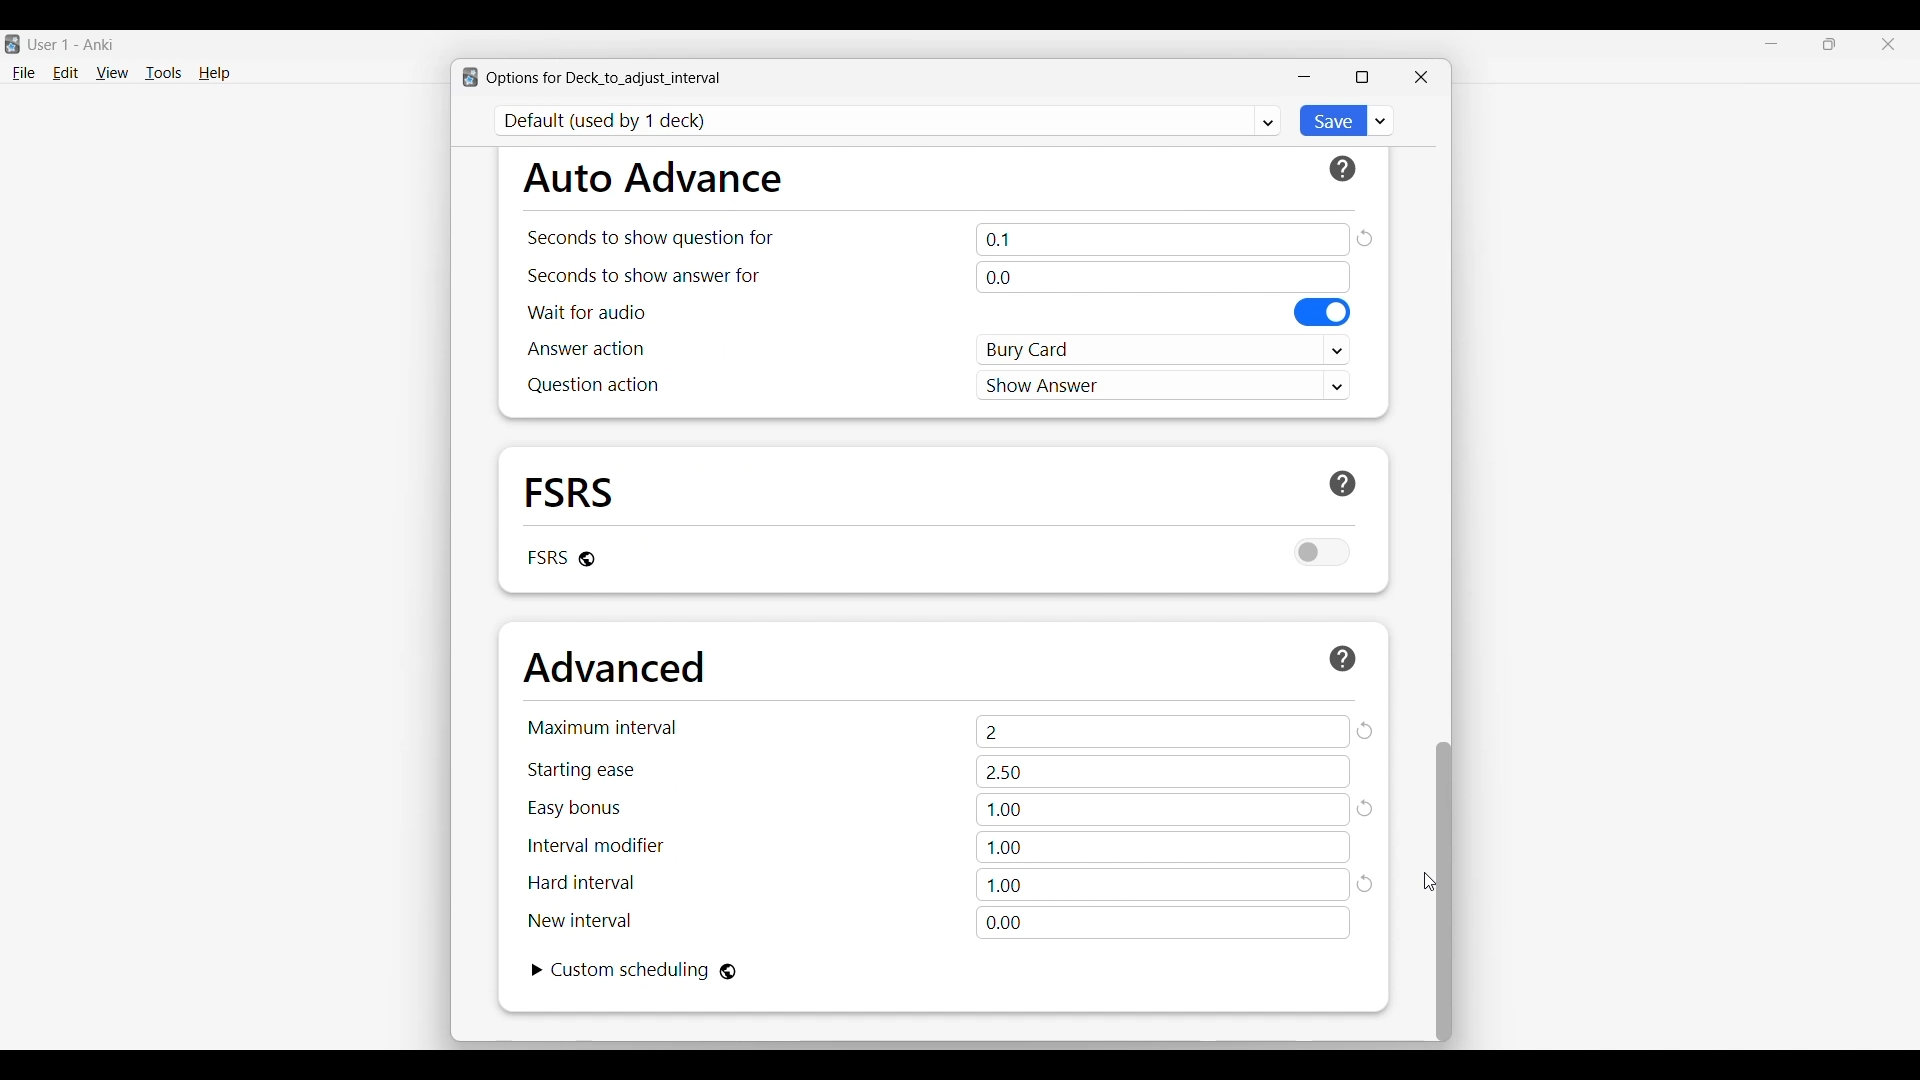  Describe the element at coordinates (1430, 882) in the screenshot. I see `Cursor position unchanged after dragging vertical slide bar` at that location.